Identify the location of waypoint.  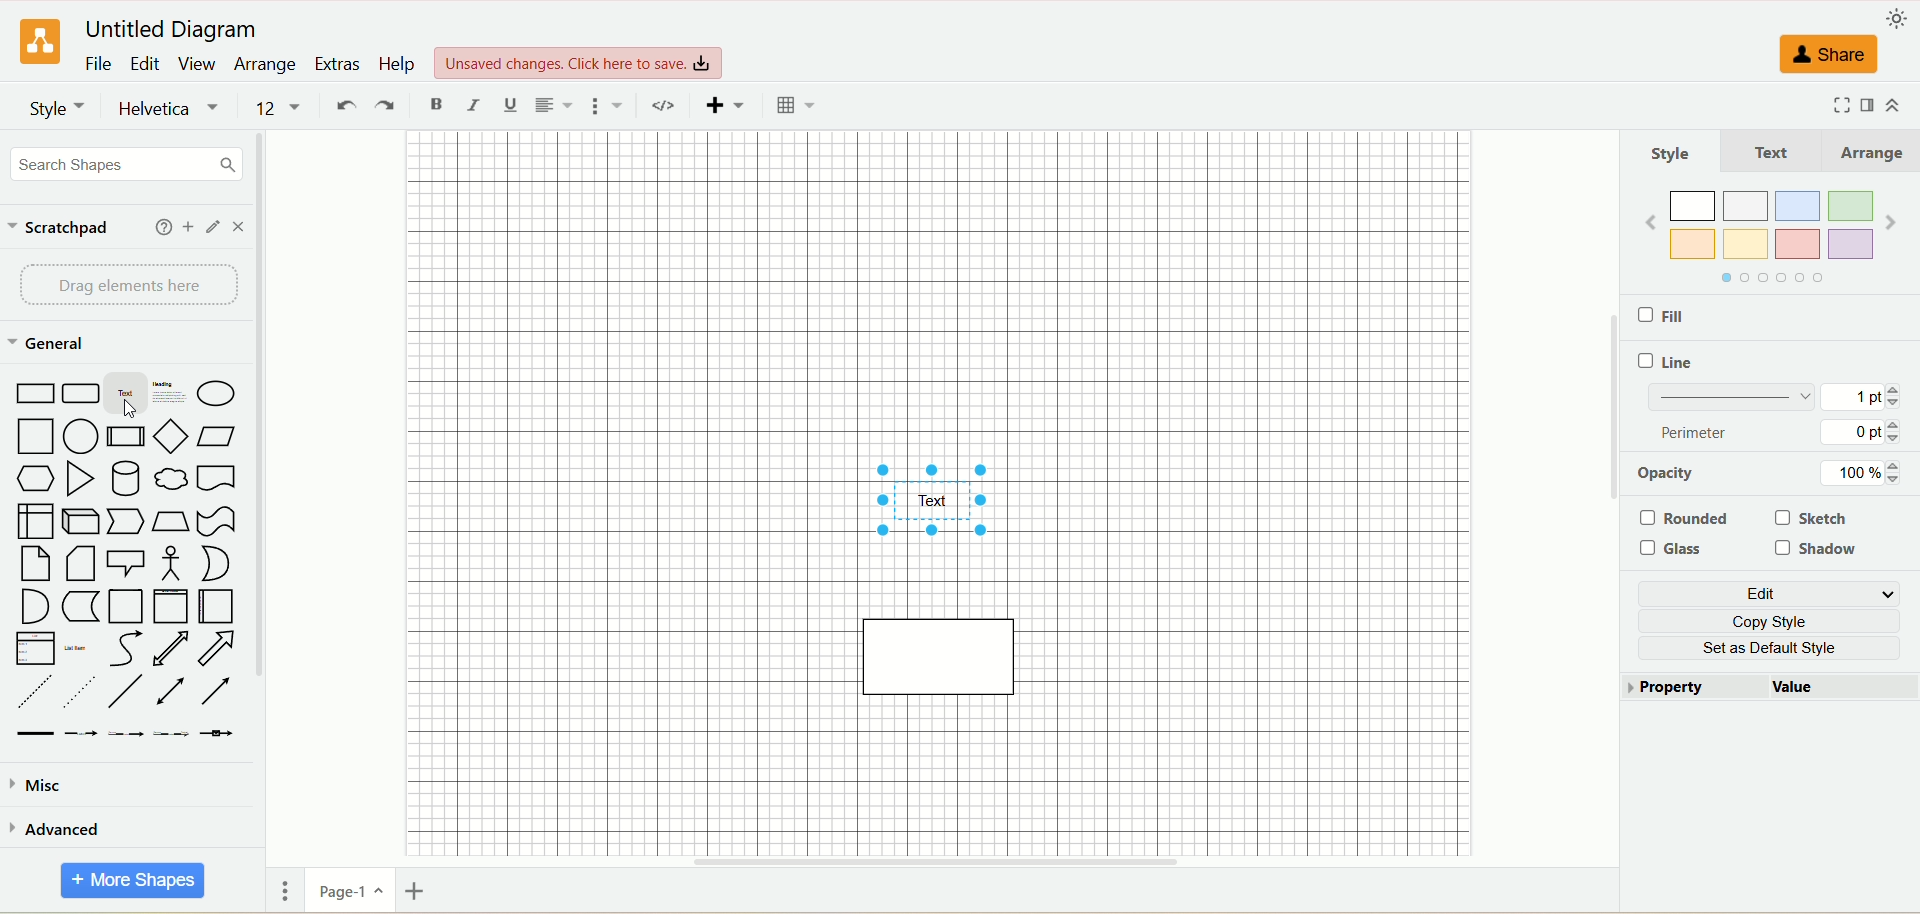
(668, 106).